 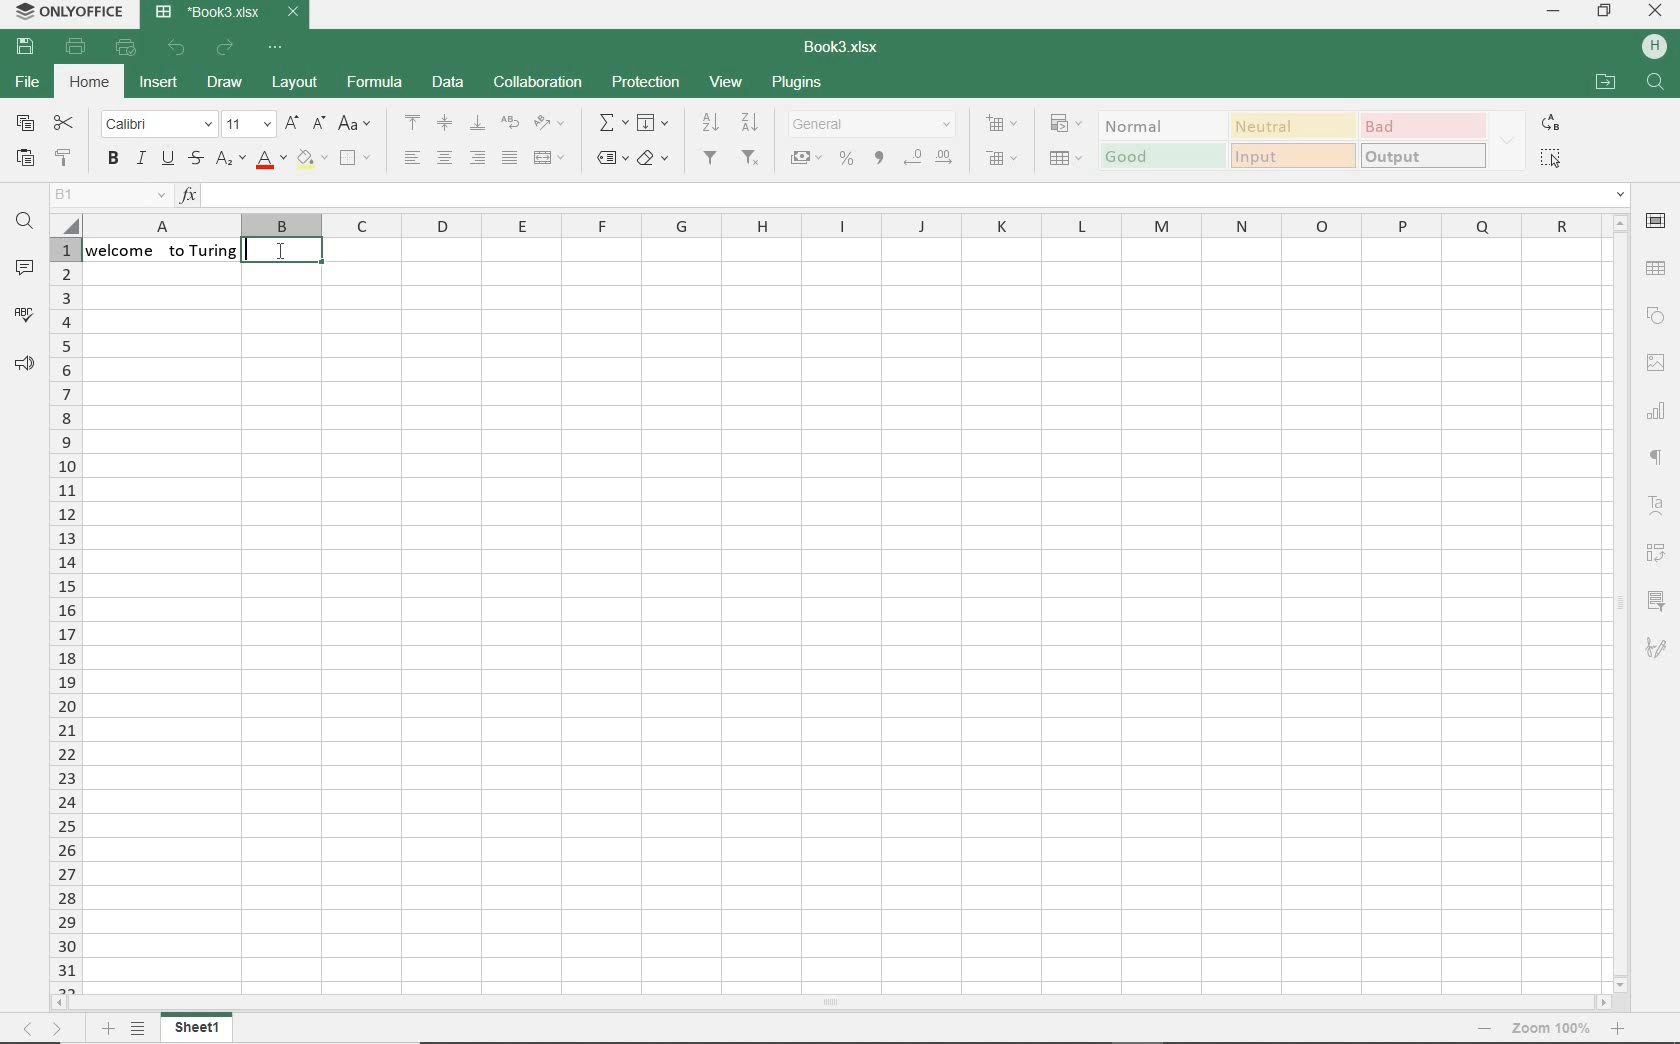 What do you see at coordinates (277, 48) in the screenshot?
I see `customize quick access toolbar` at bounding box center [277, 48].